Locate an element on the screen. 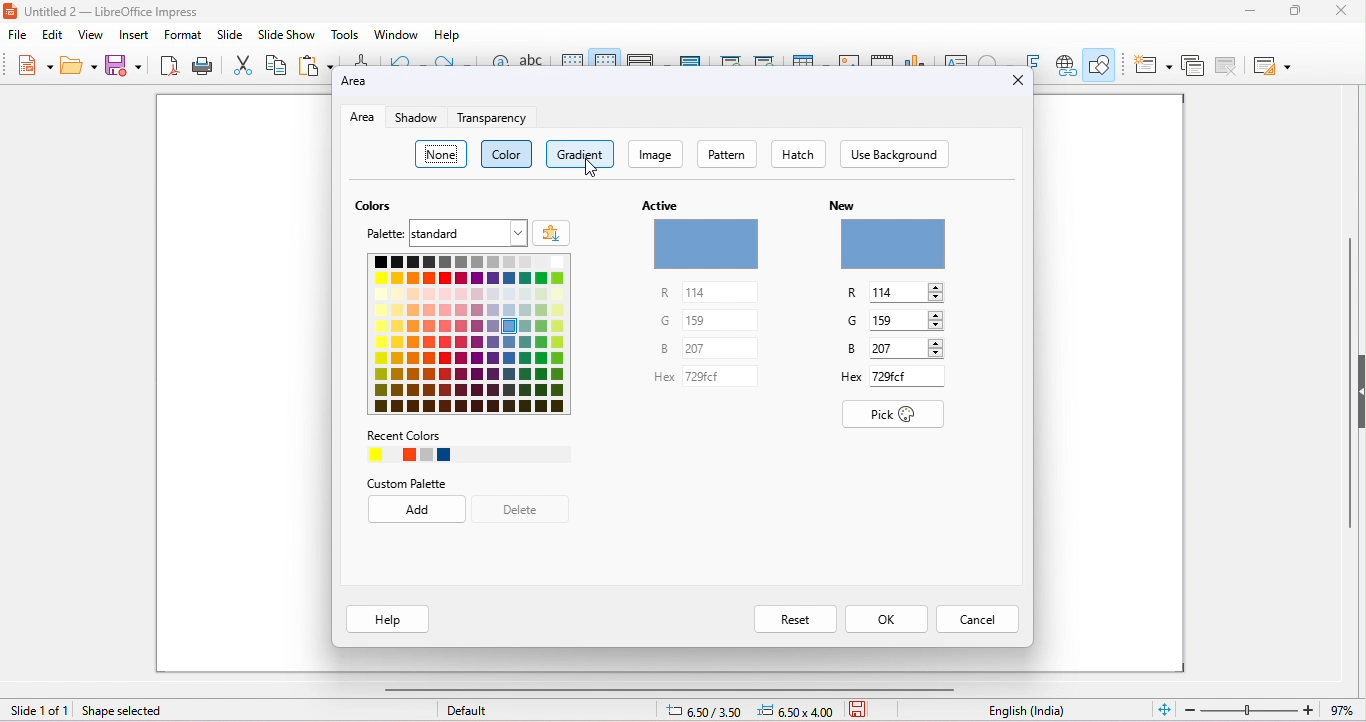 This screenshot has height=722, width=1366. master slide is located at coordinates (691, 58).